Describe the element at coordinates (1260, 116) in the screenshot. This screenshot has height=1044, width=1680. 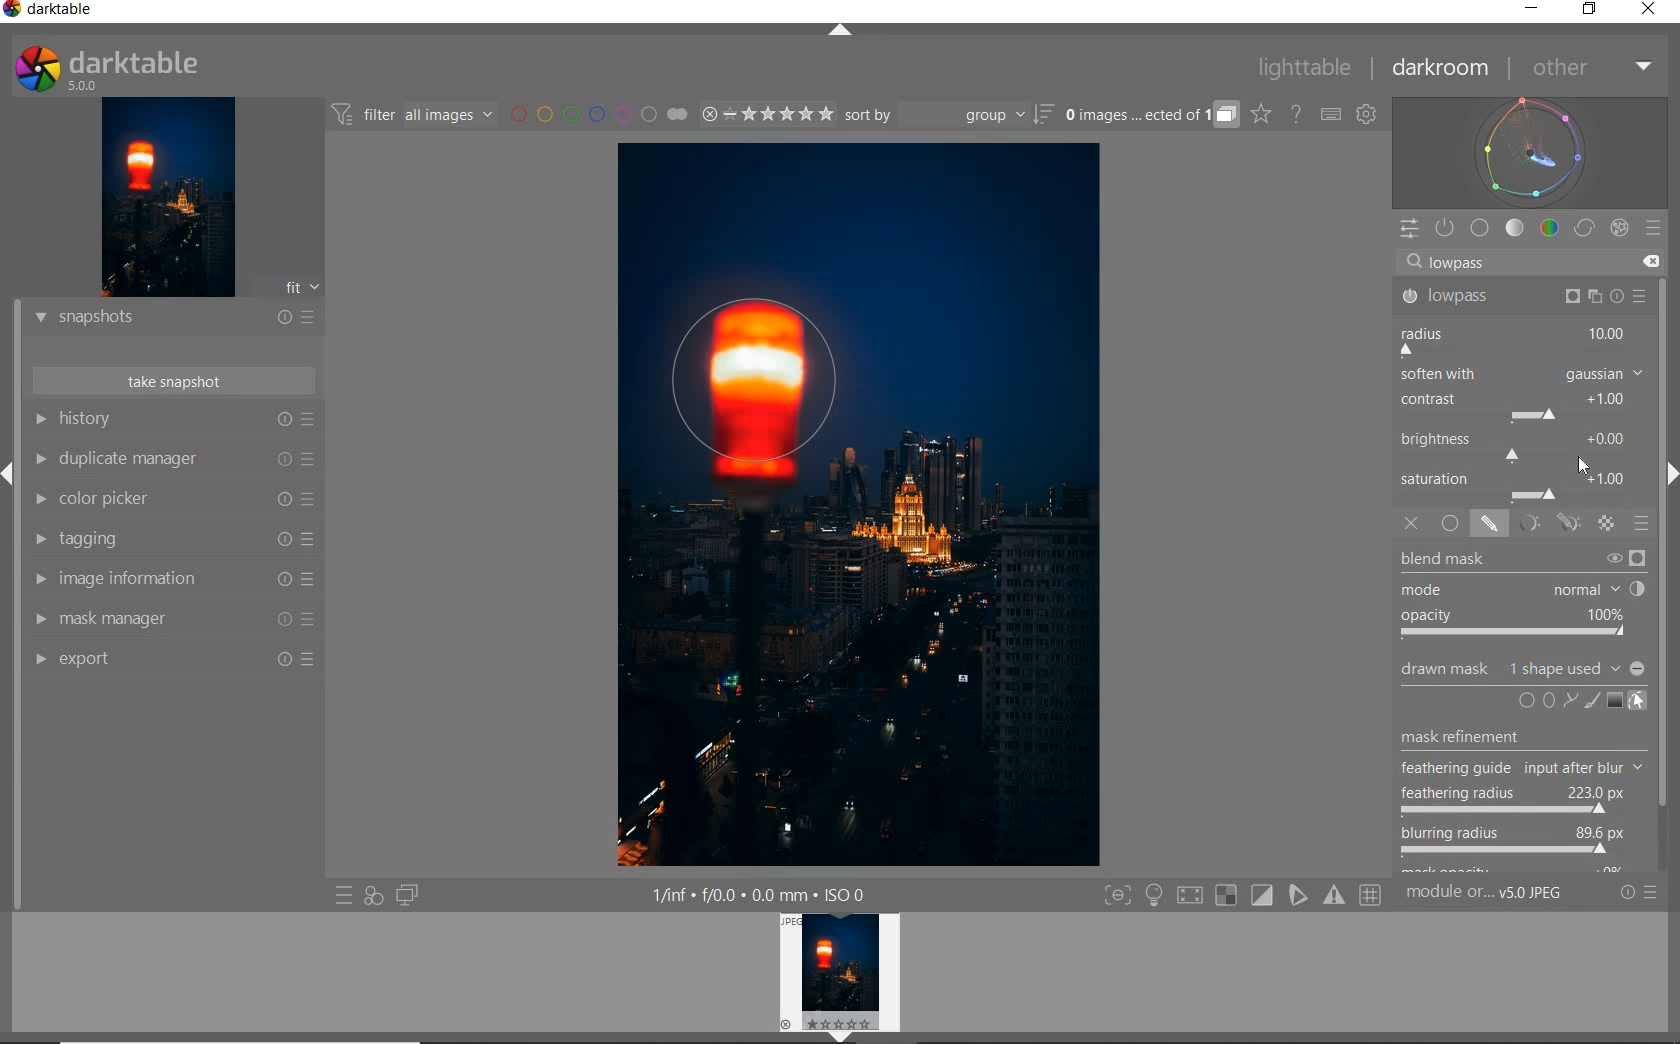
I see `CLICK TO CHANGE THE OVERLAYS SHOWN ON THUMBNAILS` at that location.